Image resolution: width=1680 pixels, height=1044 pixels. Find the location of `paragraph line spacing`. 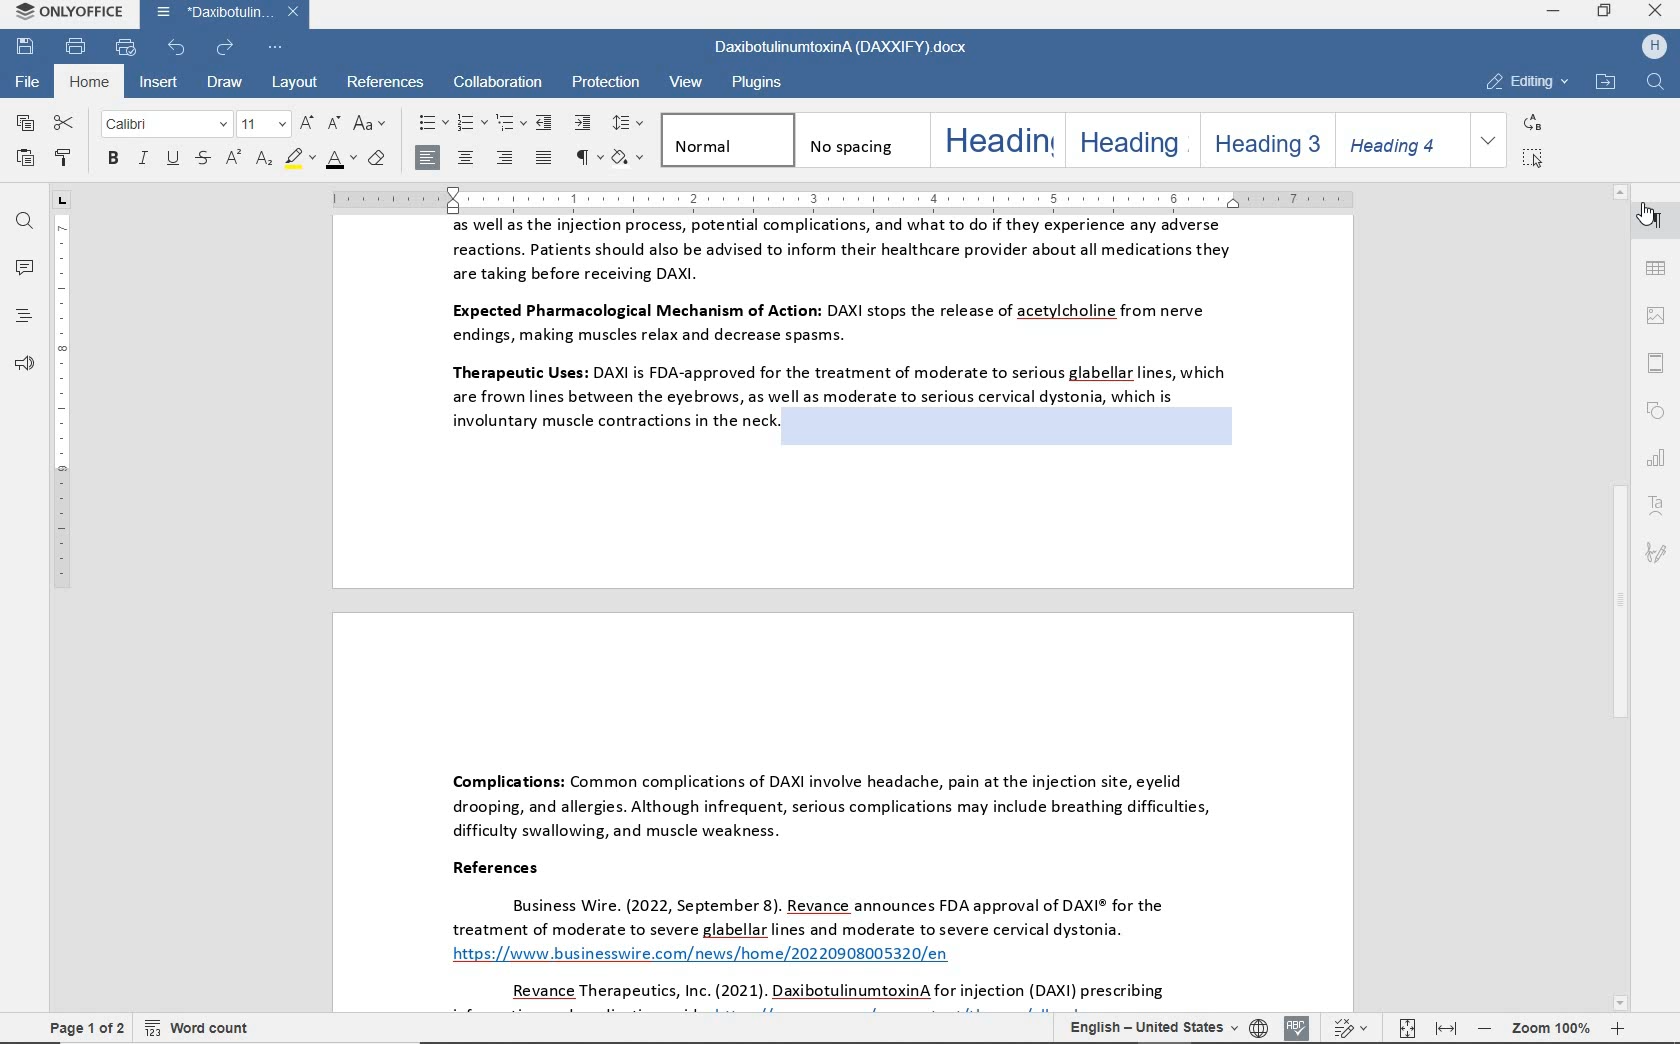

paragraph line spacing is located at coordinates (629, 123).